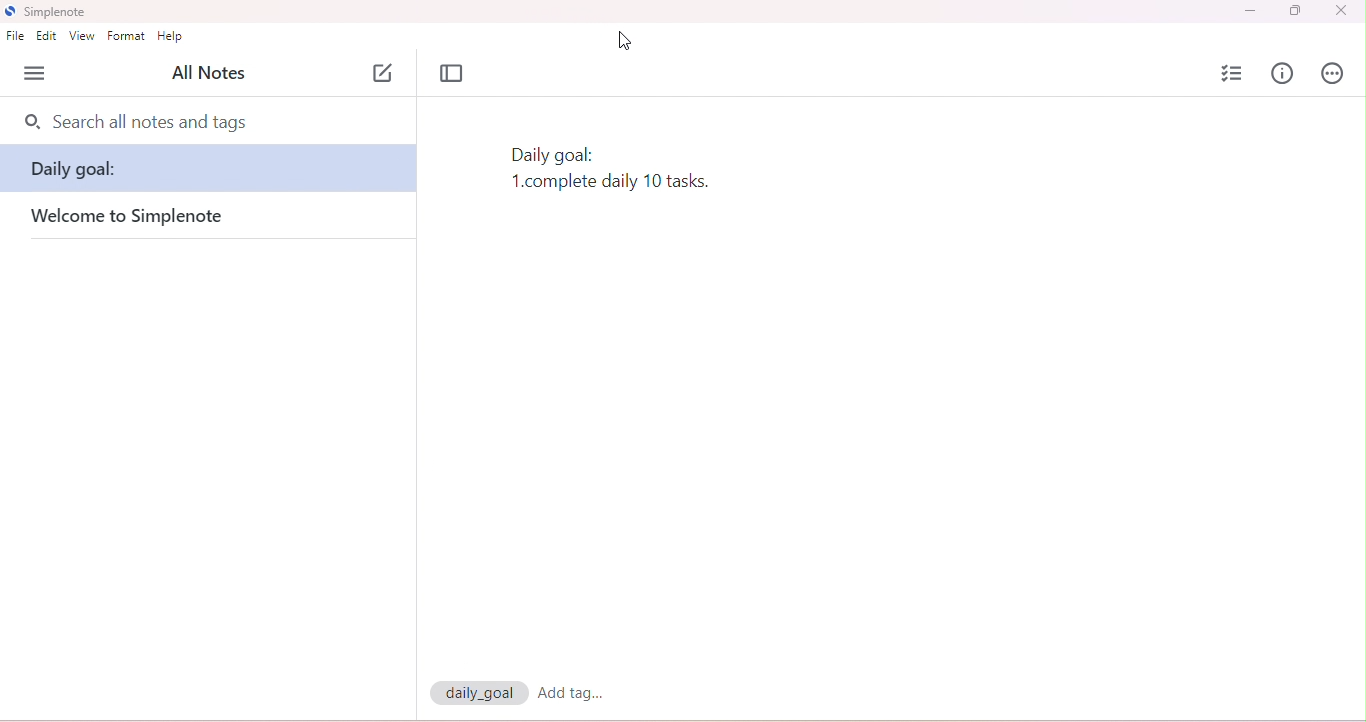  I want to click on edit, so click(47, 36).